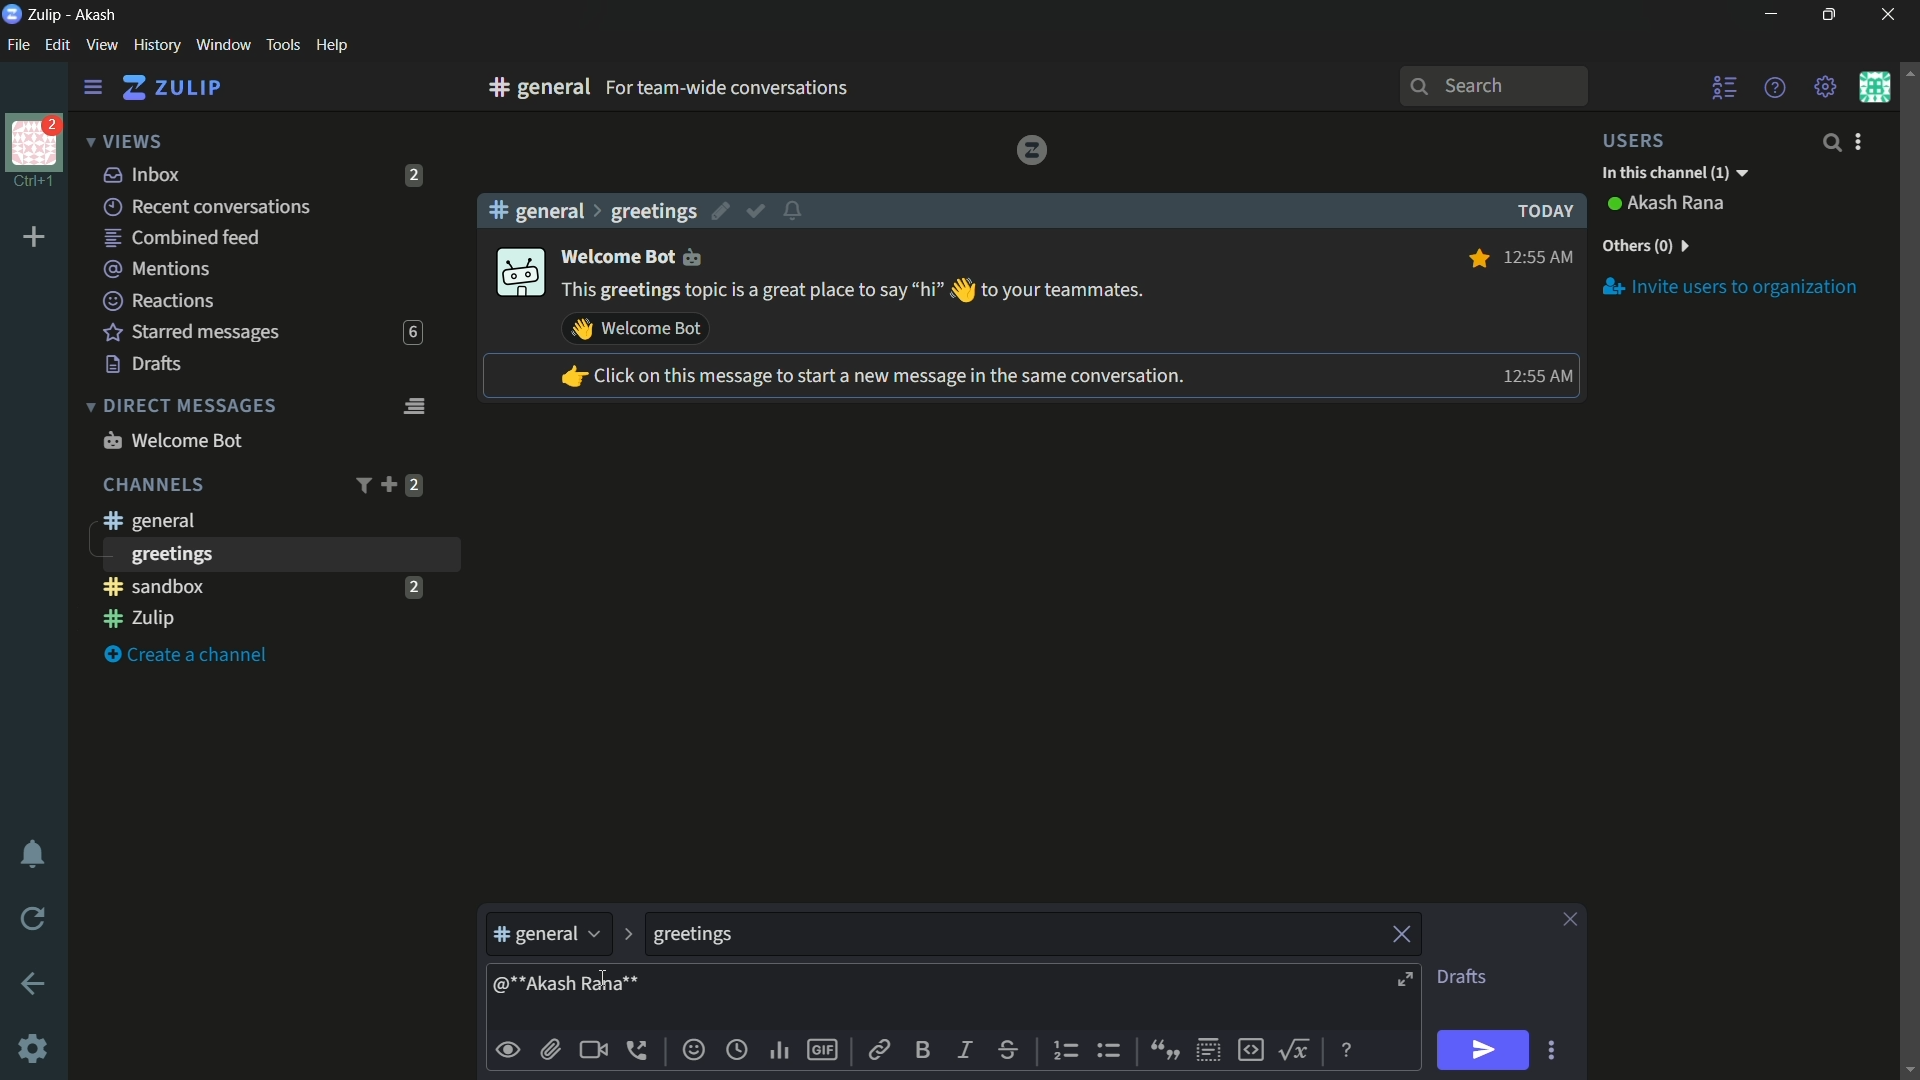  I want to click on Send wave emoji to welcome bot, so click(636, 329).